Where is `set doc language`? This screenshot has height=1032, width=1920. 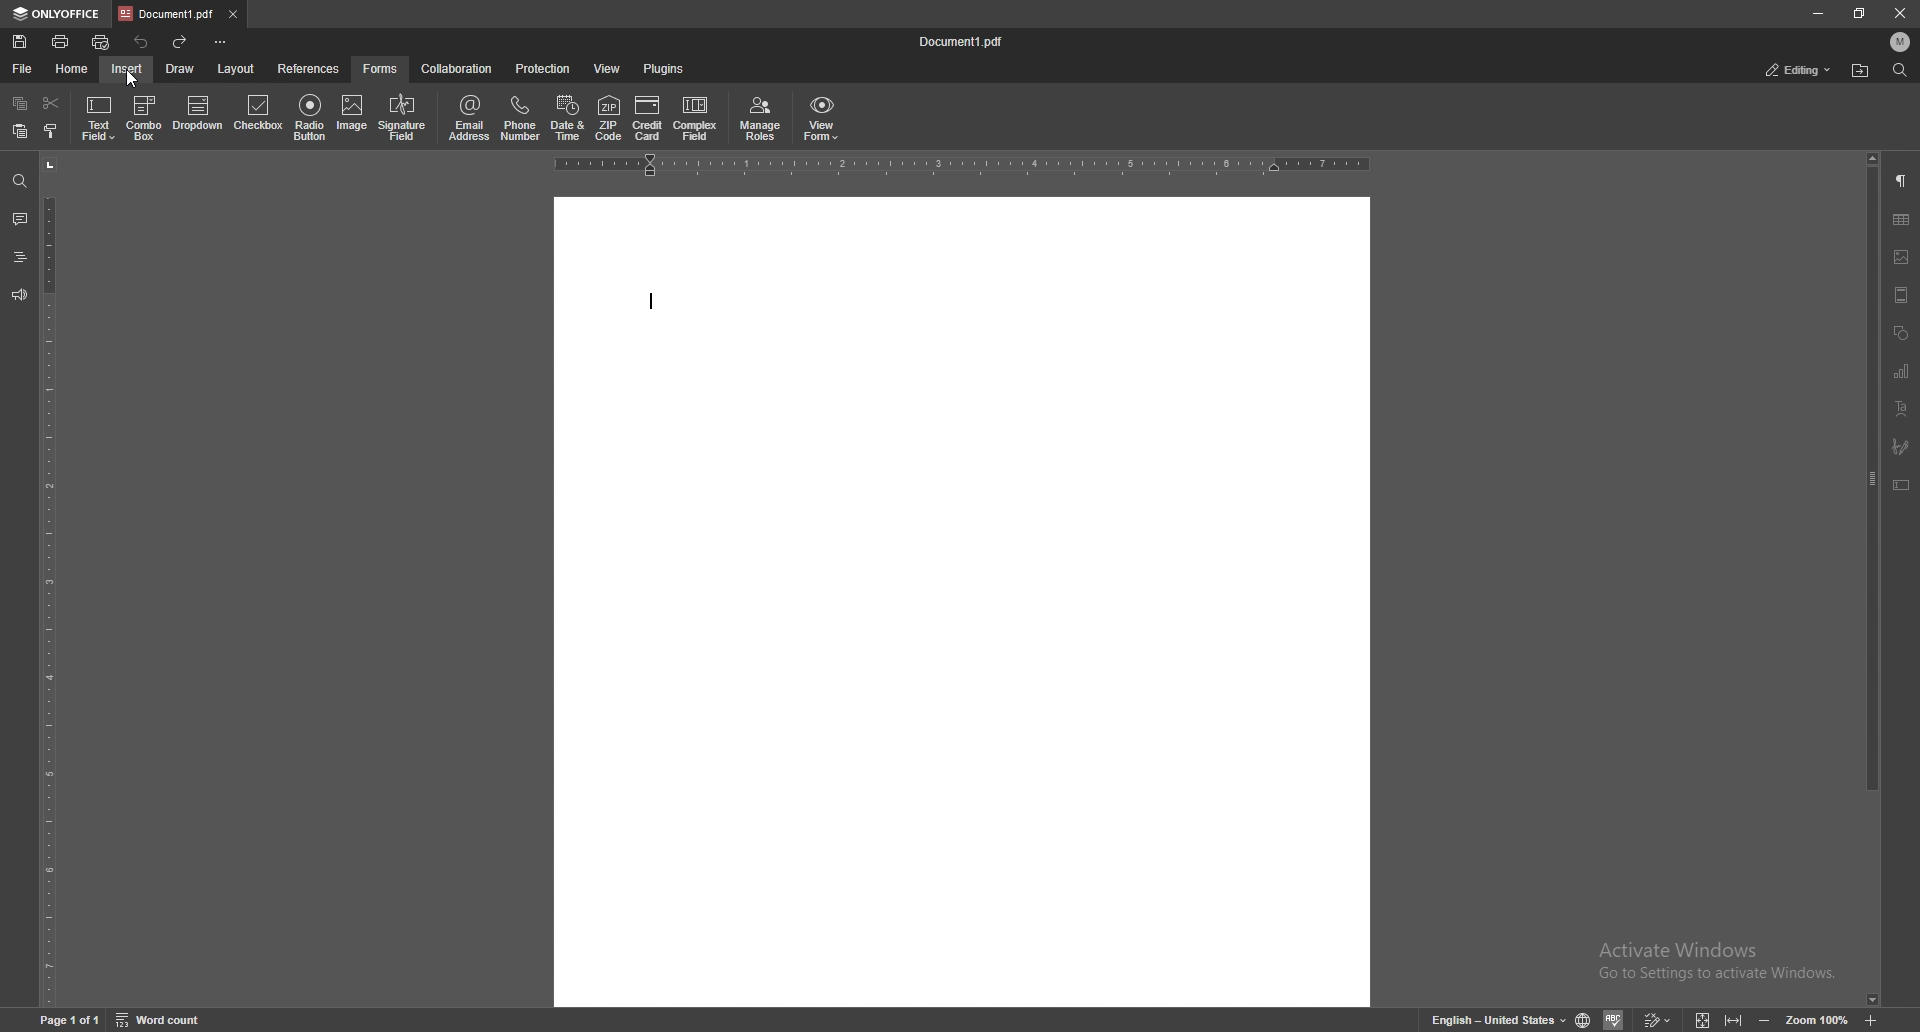 set doc language is located at coordinates (1584, 1019).